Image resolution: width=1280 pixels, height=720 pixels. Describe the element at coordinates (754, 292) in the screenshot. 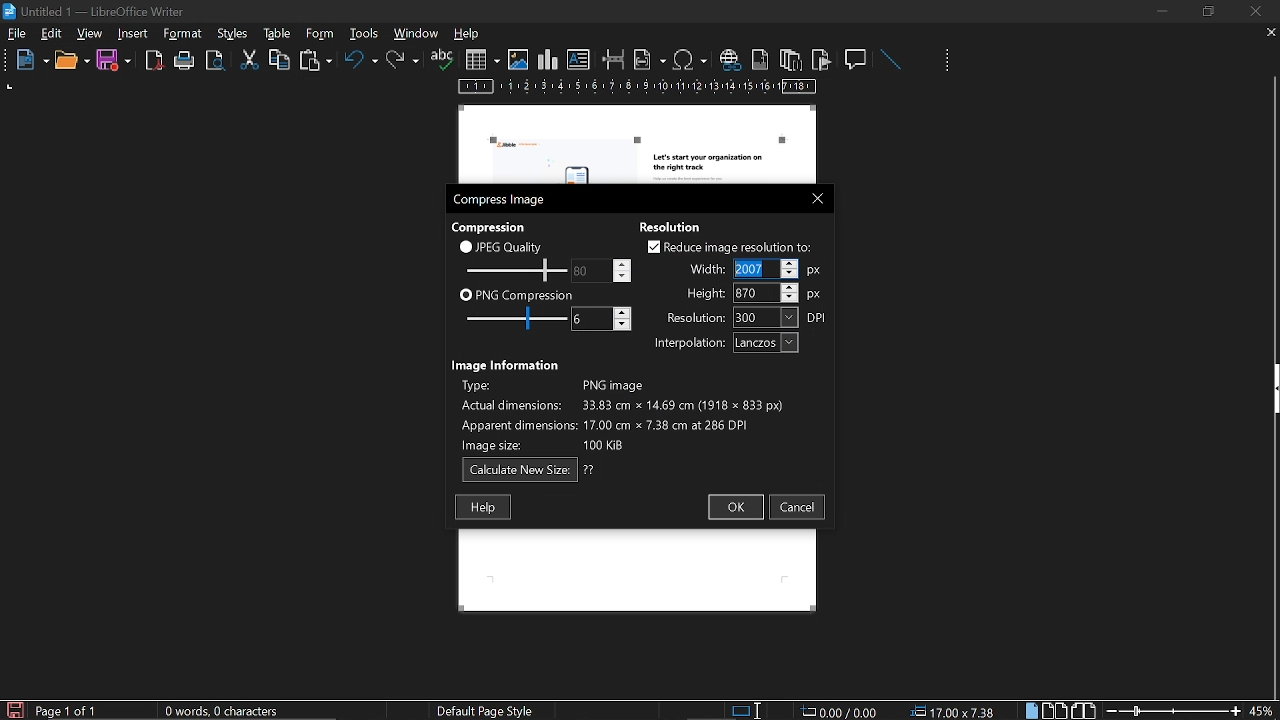

I see `height` at that location.